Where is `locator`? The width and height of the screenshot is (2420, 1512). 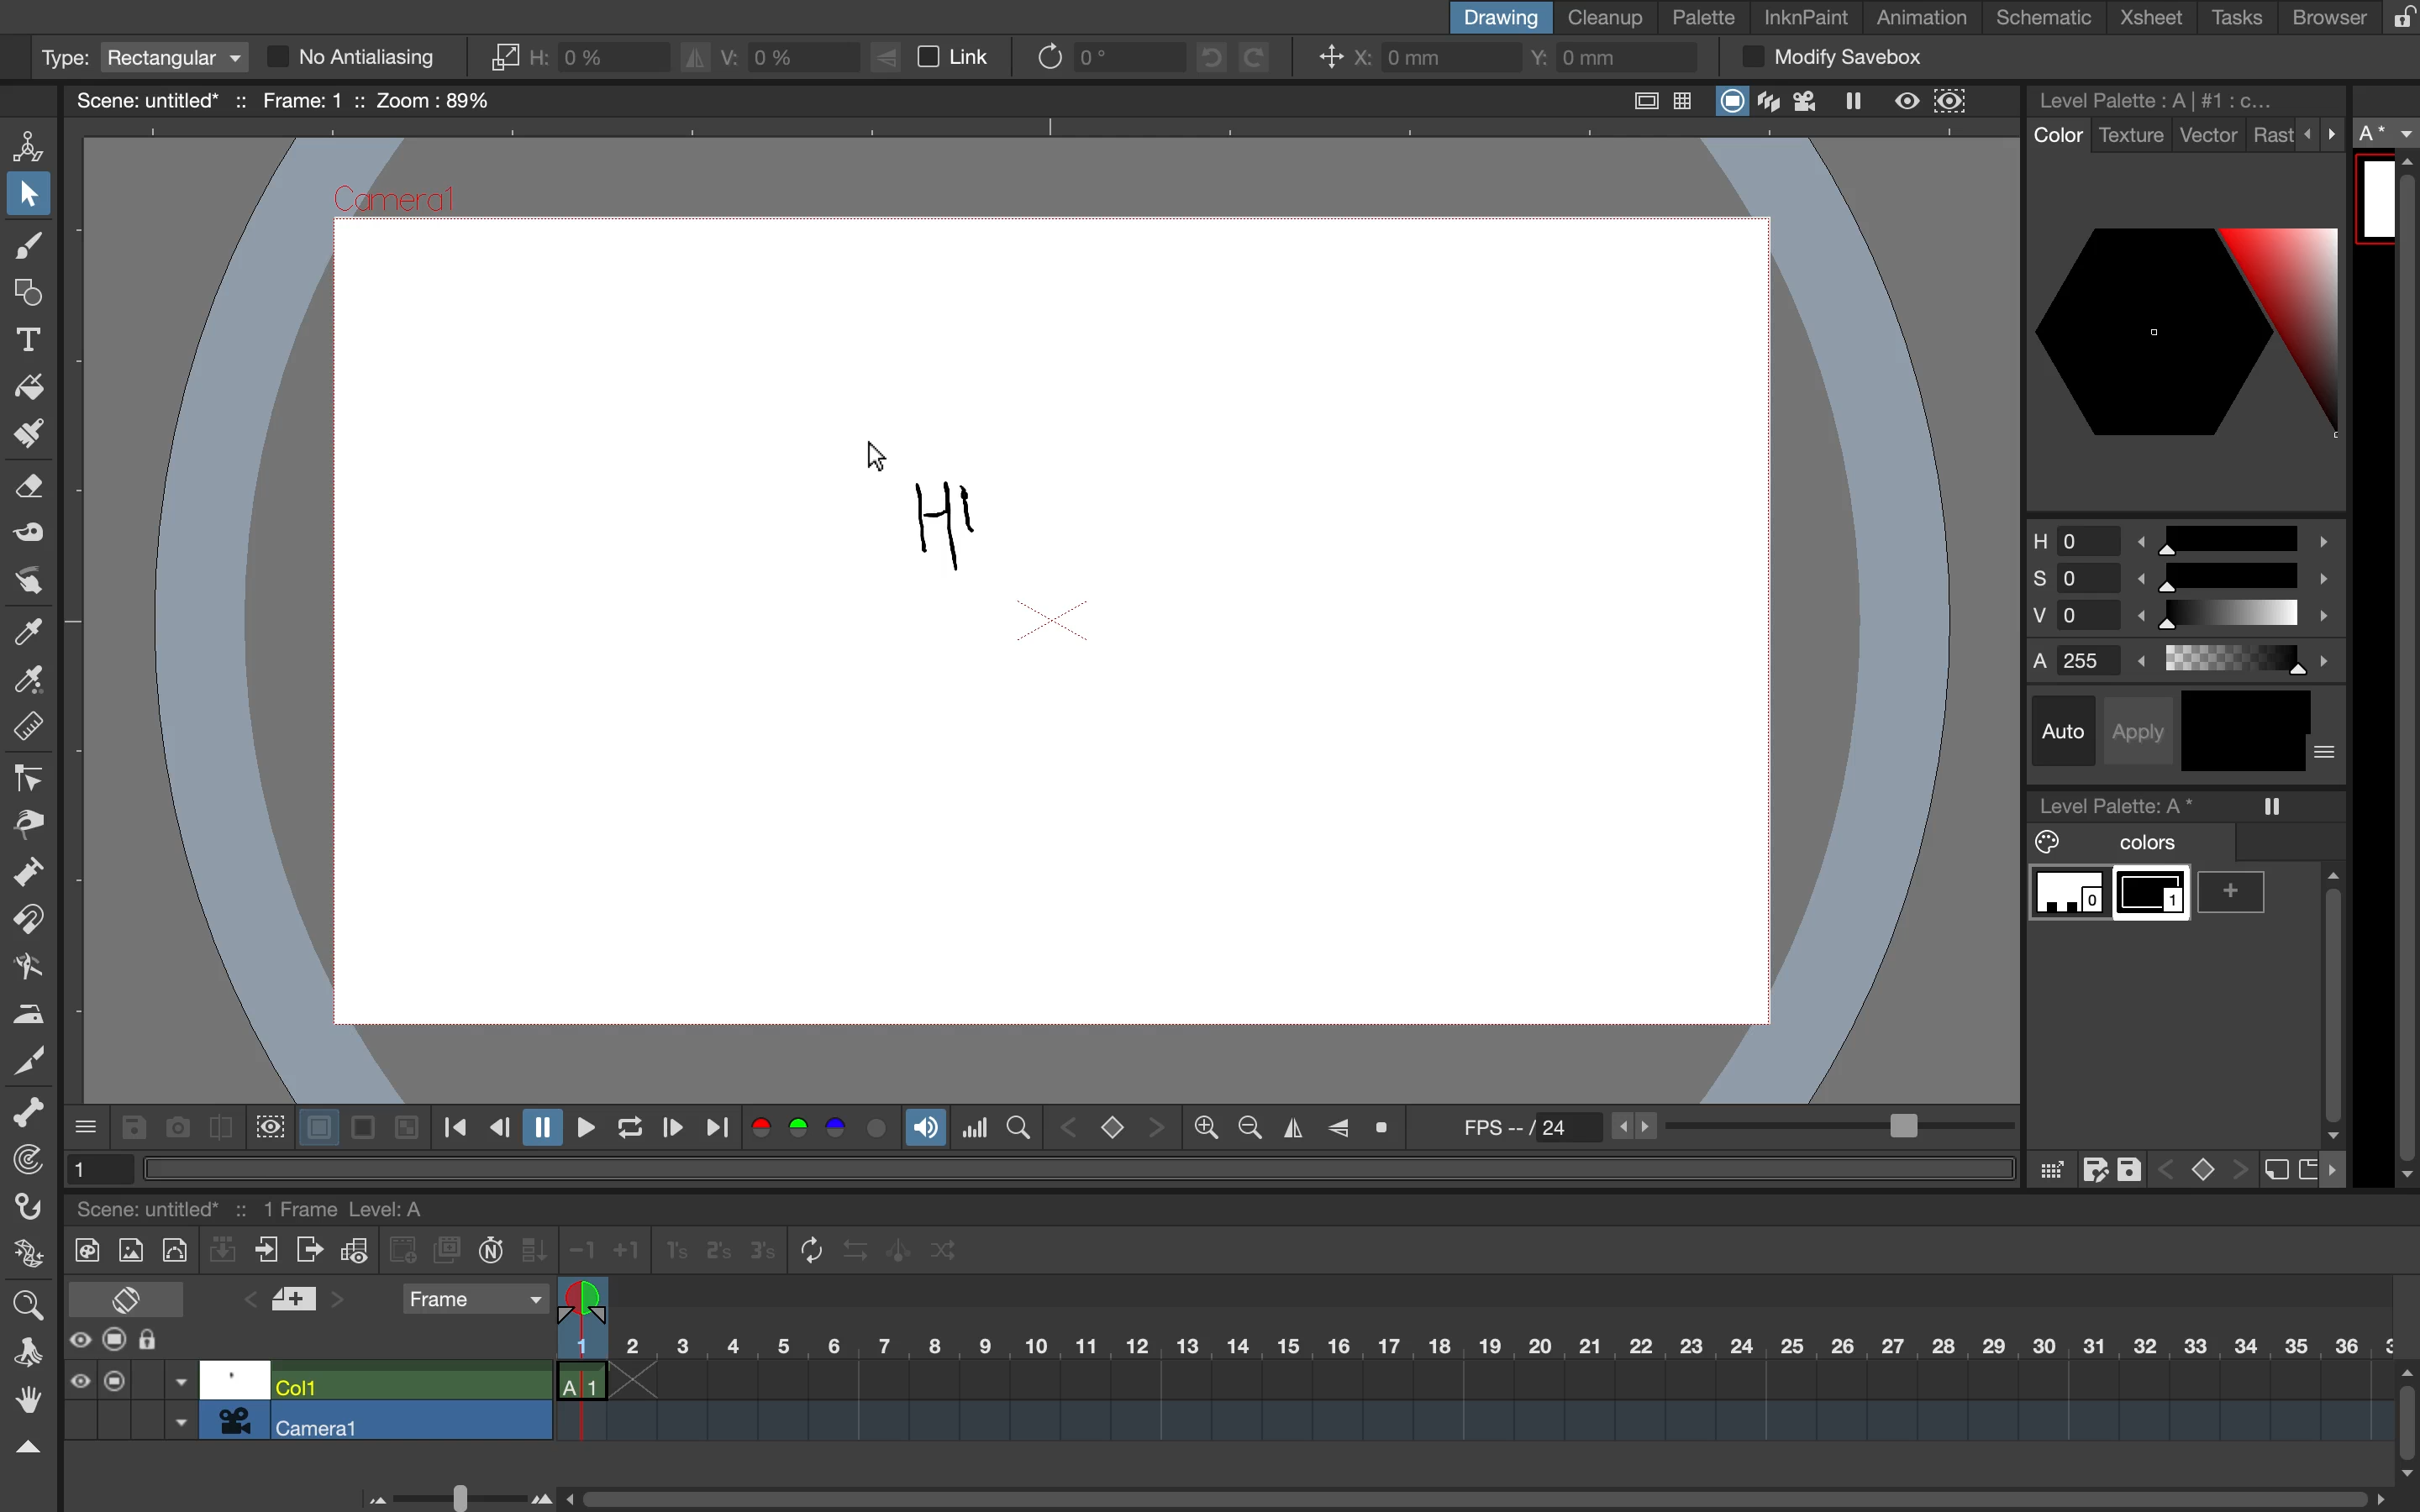
locator is located at coordinates (1018, 1125).